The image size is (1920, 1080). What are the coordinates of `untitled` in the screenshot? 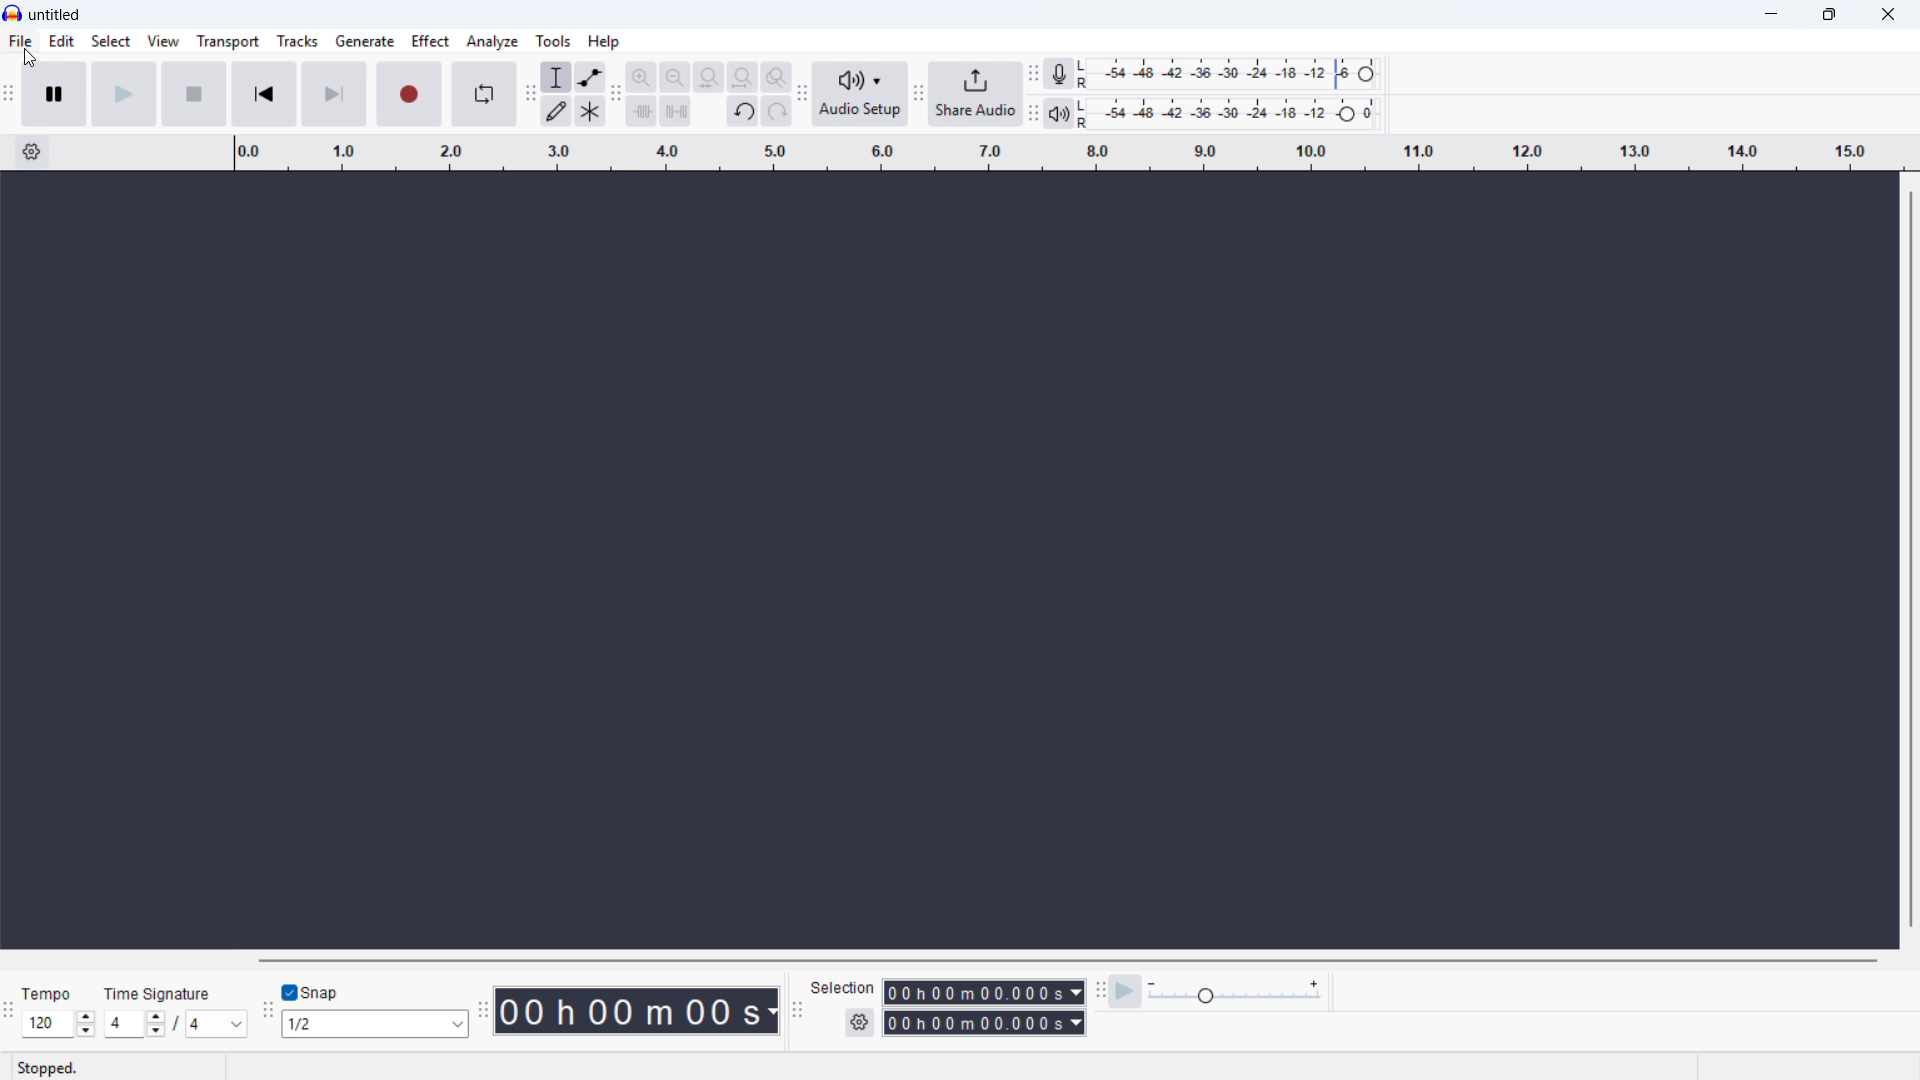 It's located at (55, 16).